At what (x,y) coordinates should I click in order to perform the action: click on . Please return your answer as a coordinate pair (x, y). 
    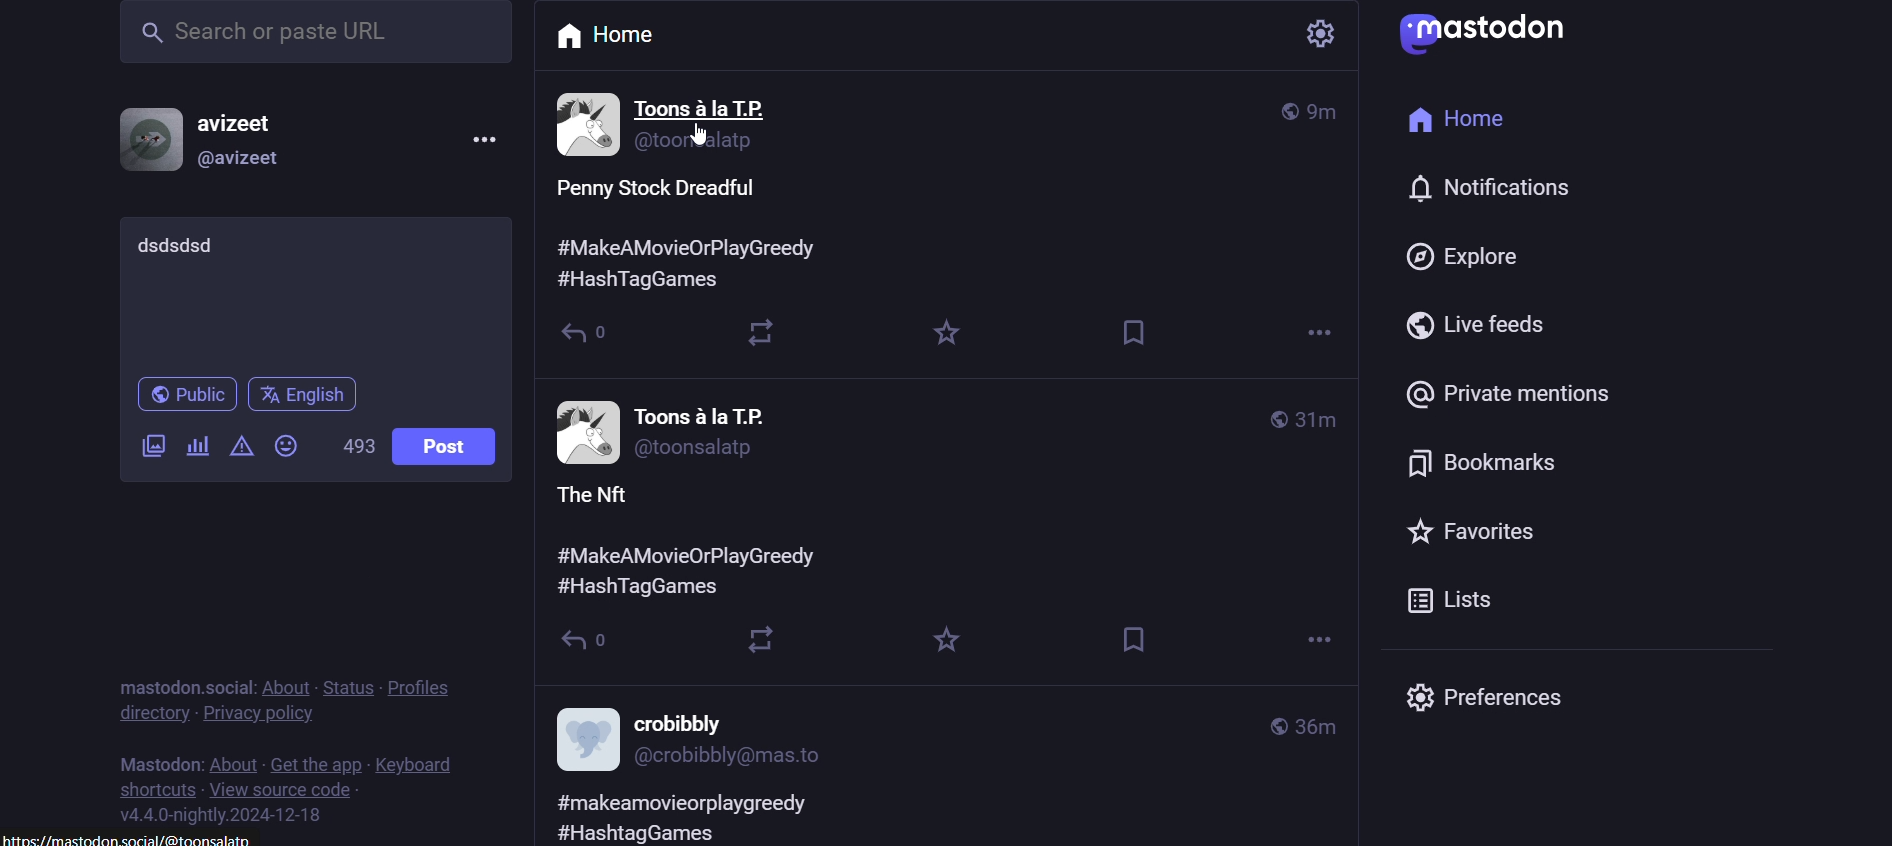
    Looking at the image, I should click on (587, 641).